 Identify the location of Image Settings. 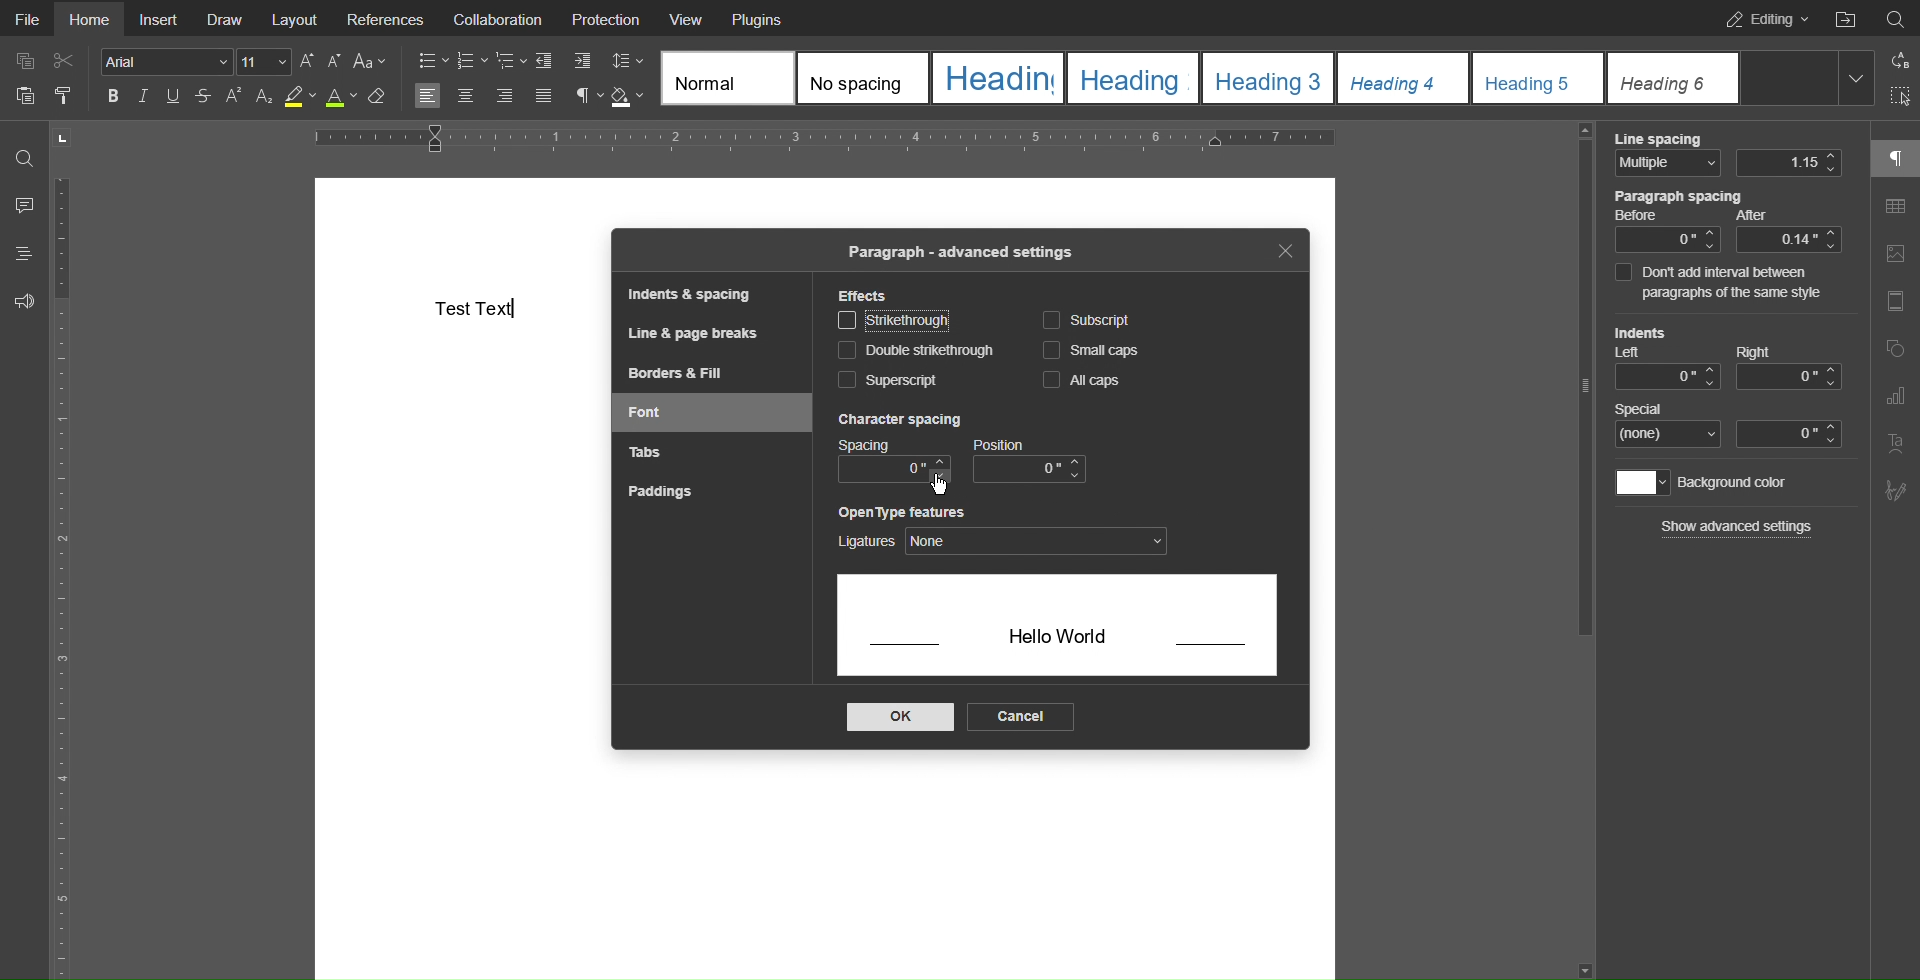
(1894, 257).